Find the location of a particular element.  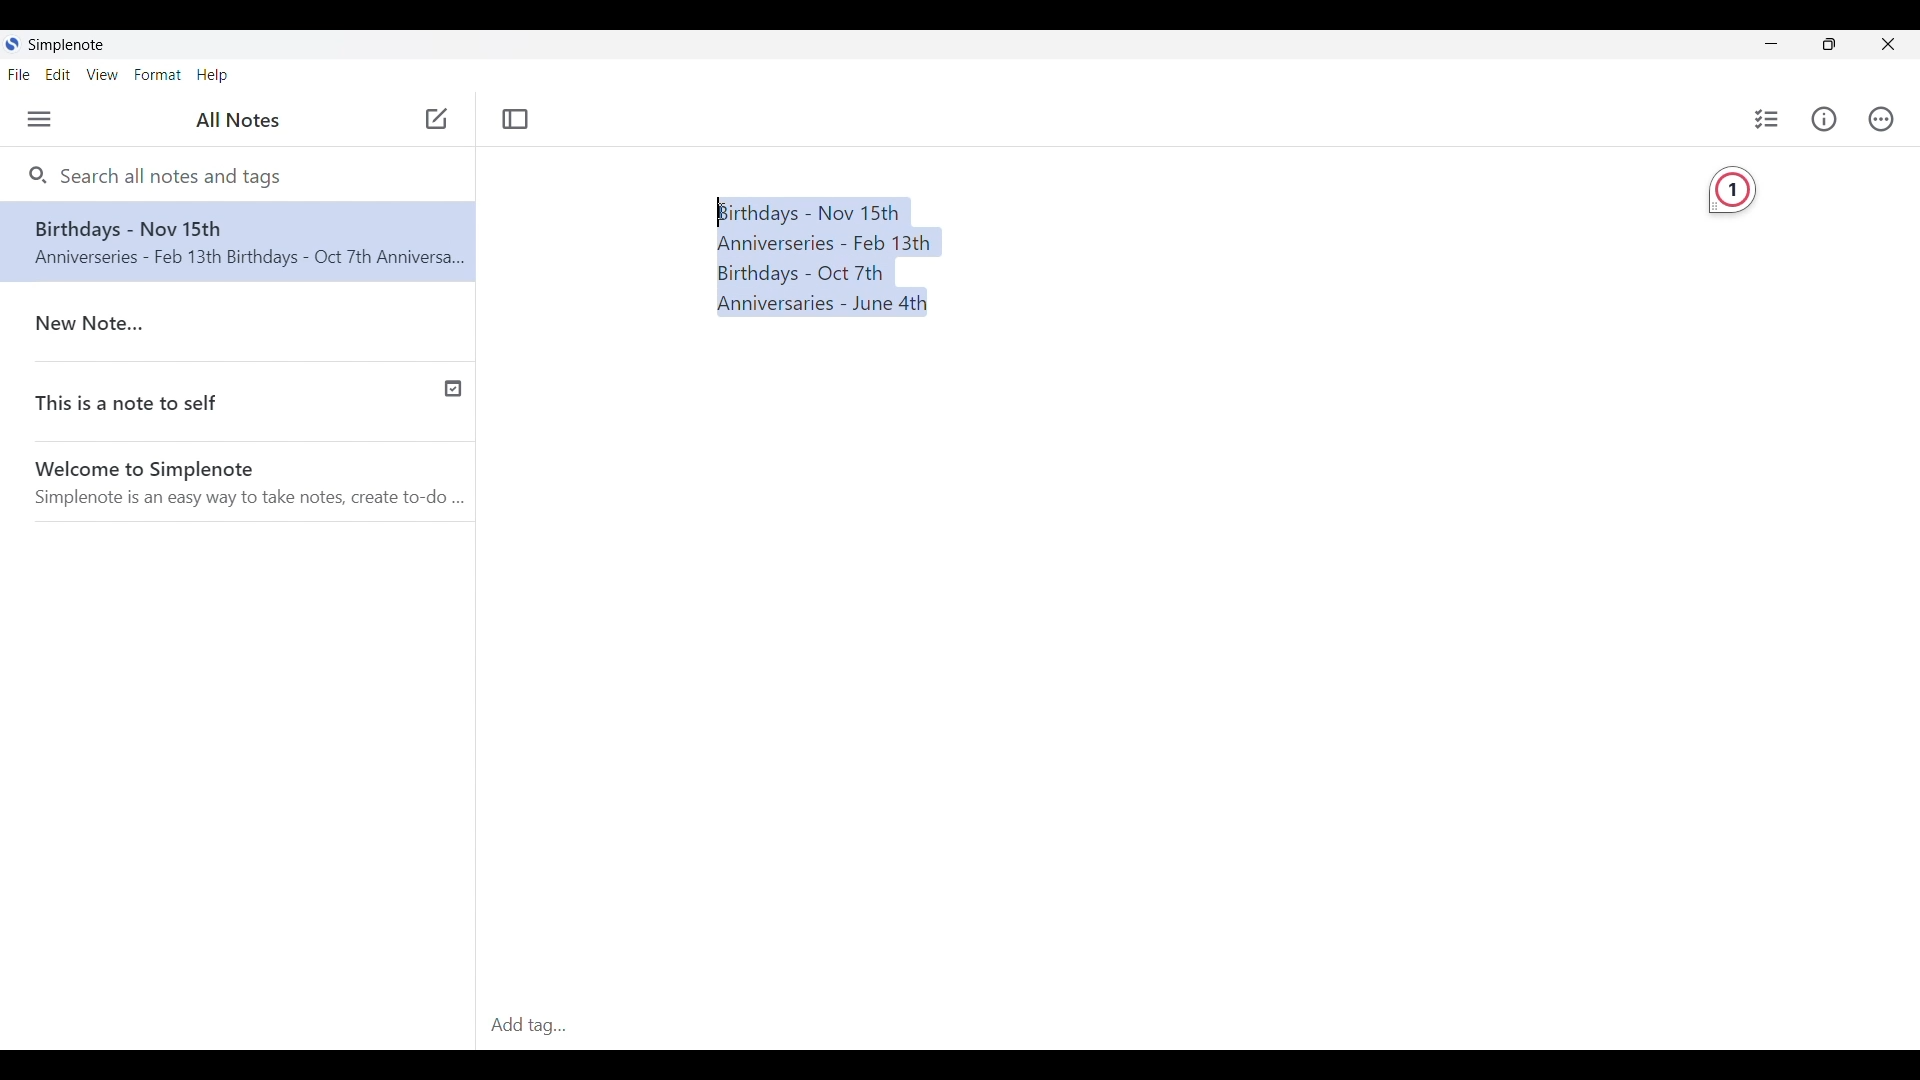

New Note..(Older note) is located at coordinates (243, 325).